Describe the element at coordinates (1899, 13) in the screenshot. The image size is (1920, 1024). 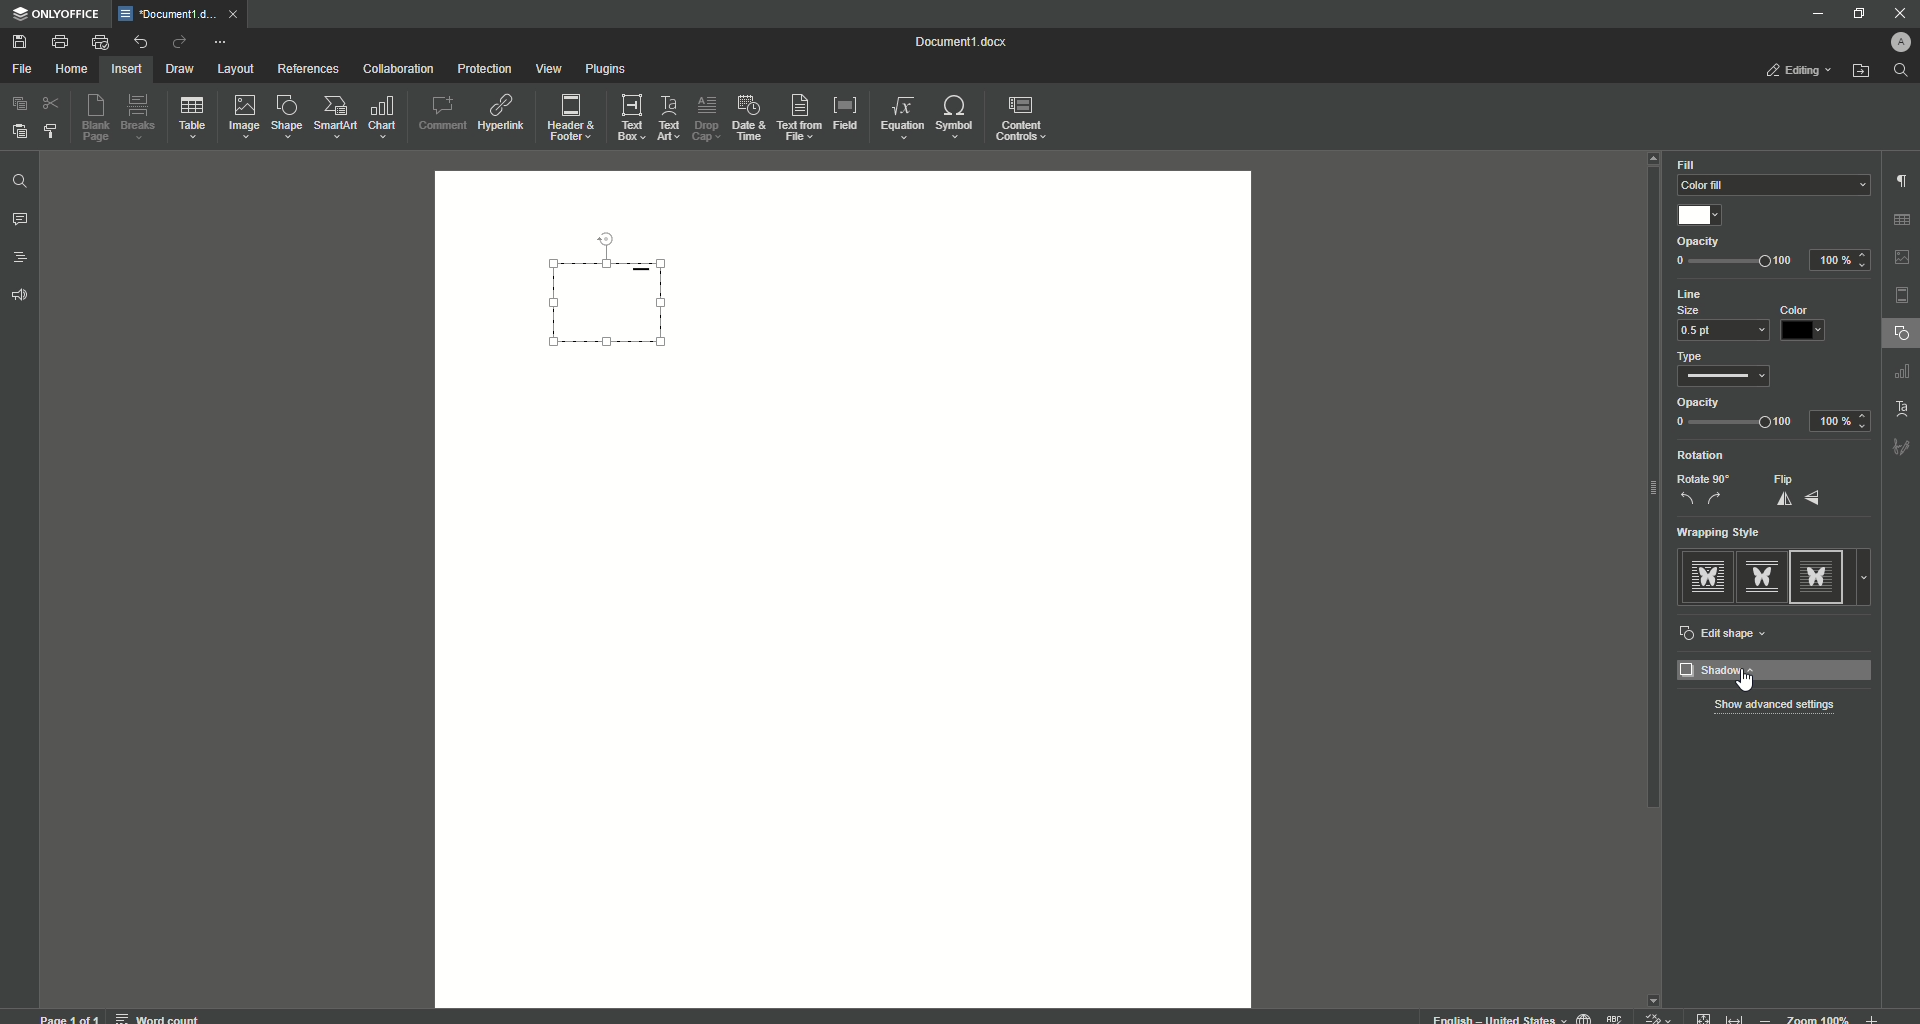
I see `Close` at that location.